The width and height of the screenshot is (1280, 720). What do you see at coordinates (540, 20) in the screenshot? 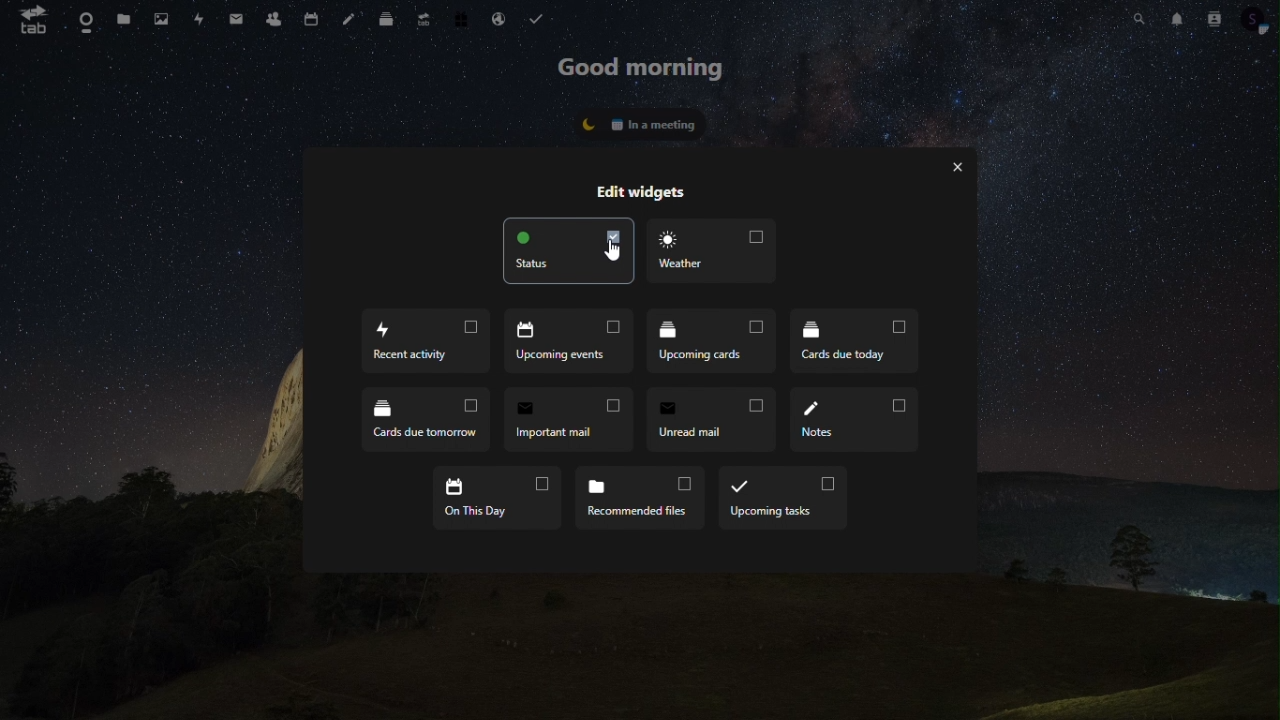
I see `task` at bounding box center [540, 20].